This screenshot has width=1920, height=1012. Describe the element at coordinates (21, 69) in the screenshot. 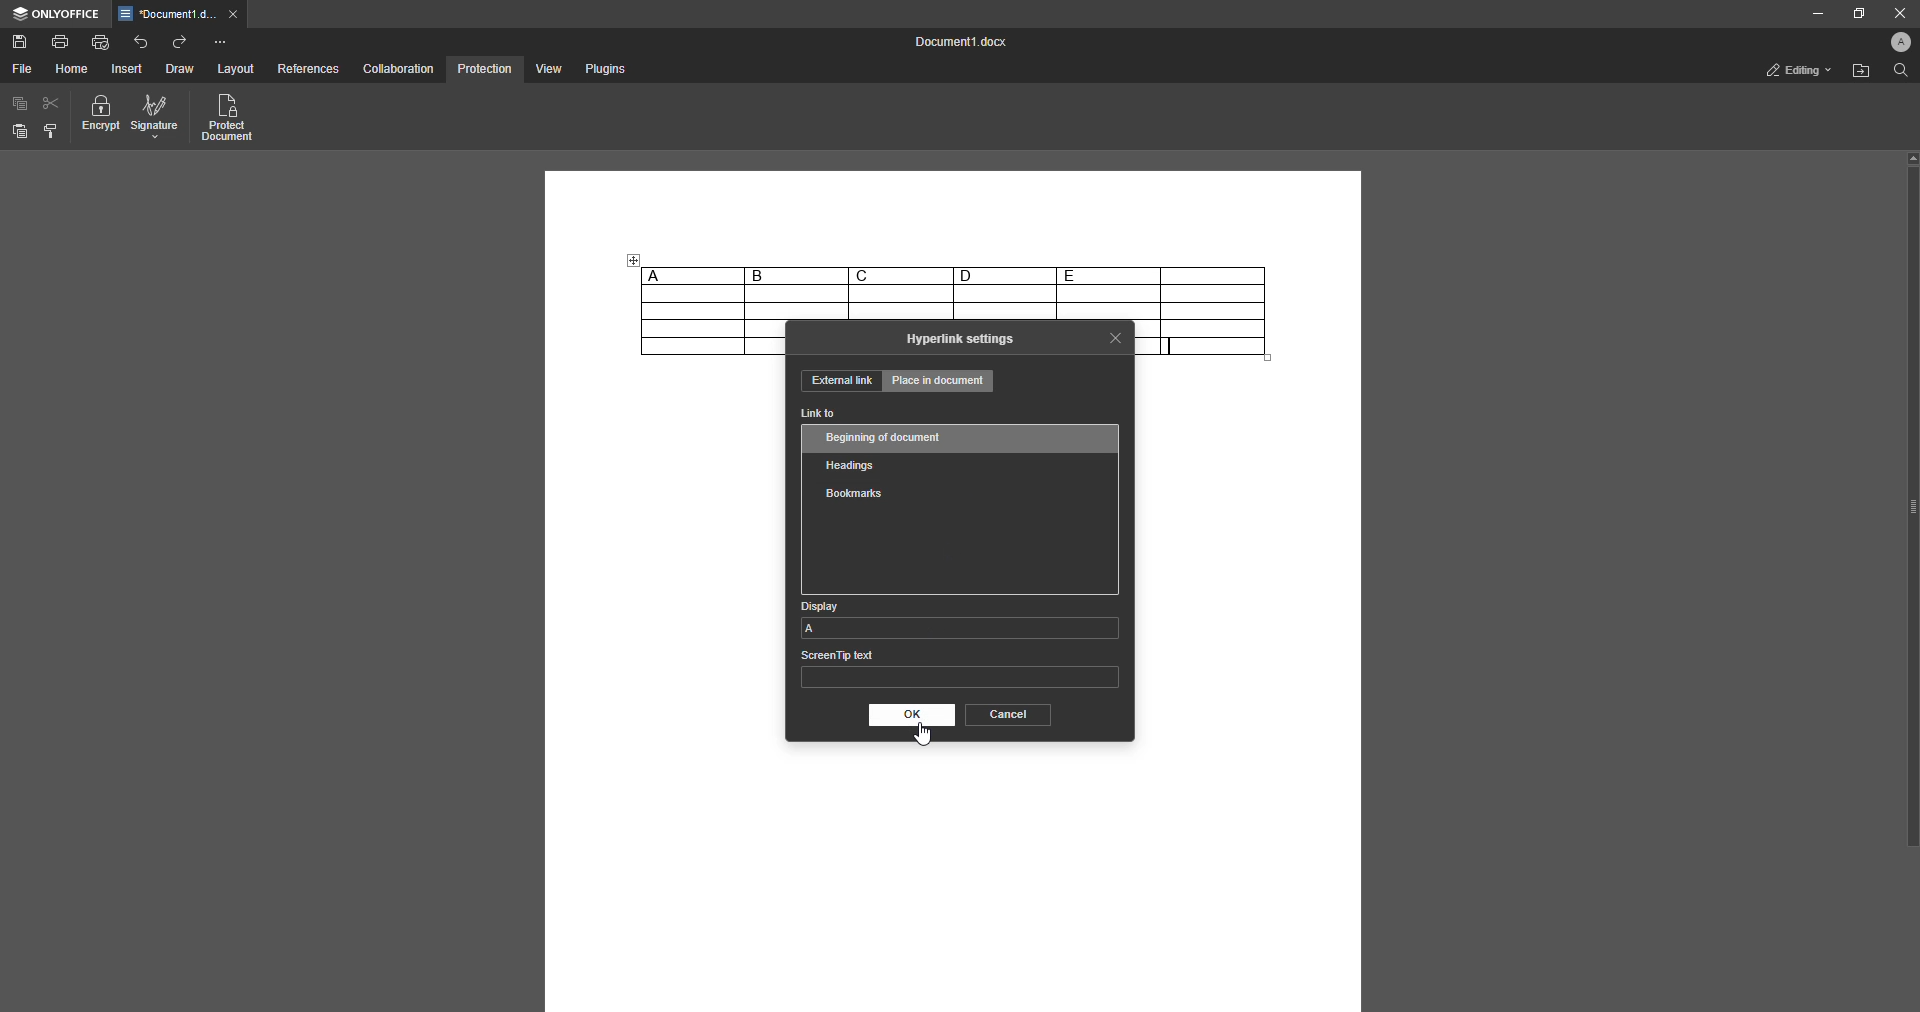

I see `File` at that location.